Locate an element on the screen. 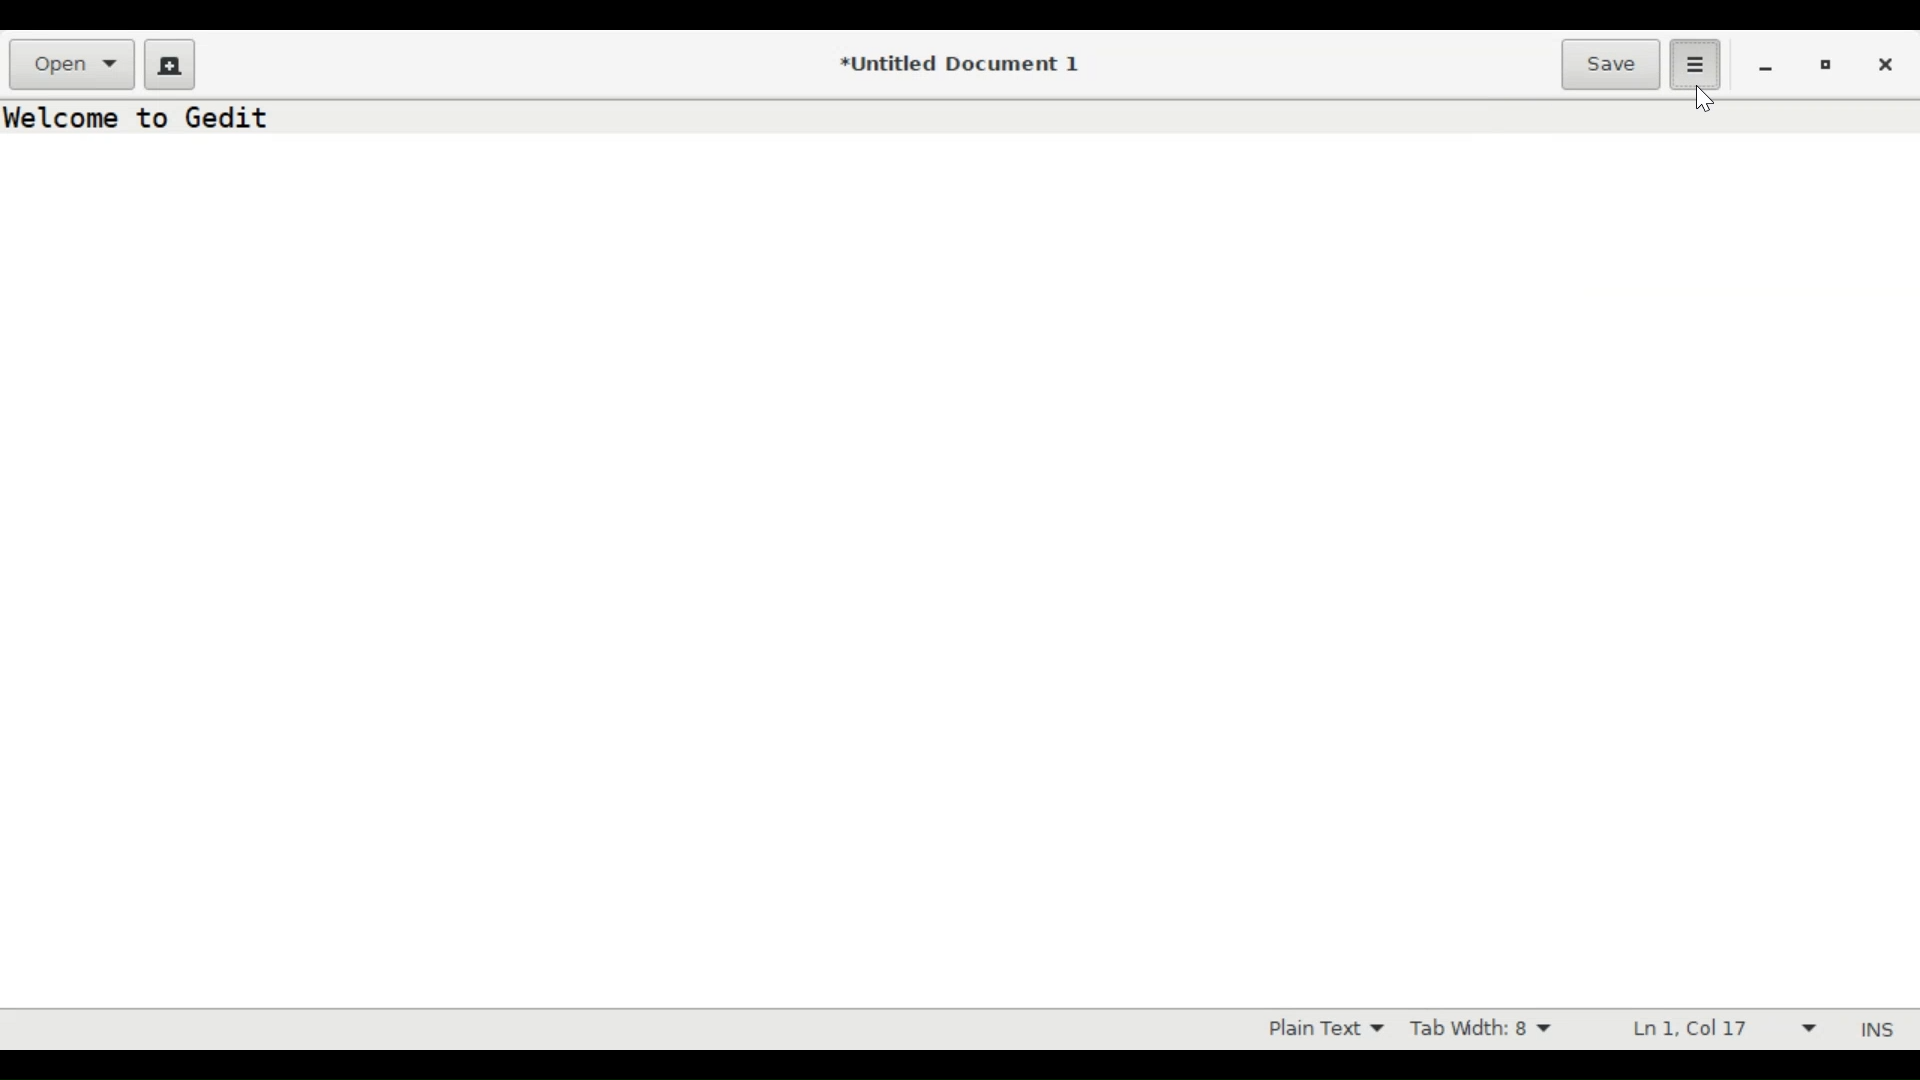 Image resolution: width=1920 pixels, height=1080 pixels. Line and Column Preference is located at coordinates (1717, 1030).